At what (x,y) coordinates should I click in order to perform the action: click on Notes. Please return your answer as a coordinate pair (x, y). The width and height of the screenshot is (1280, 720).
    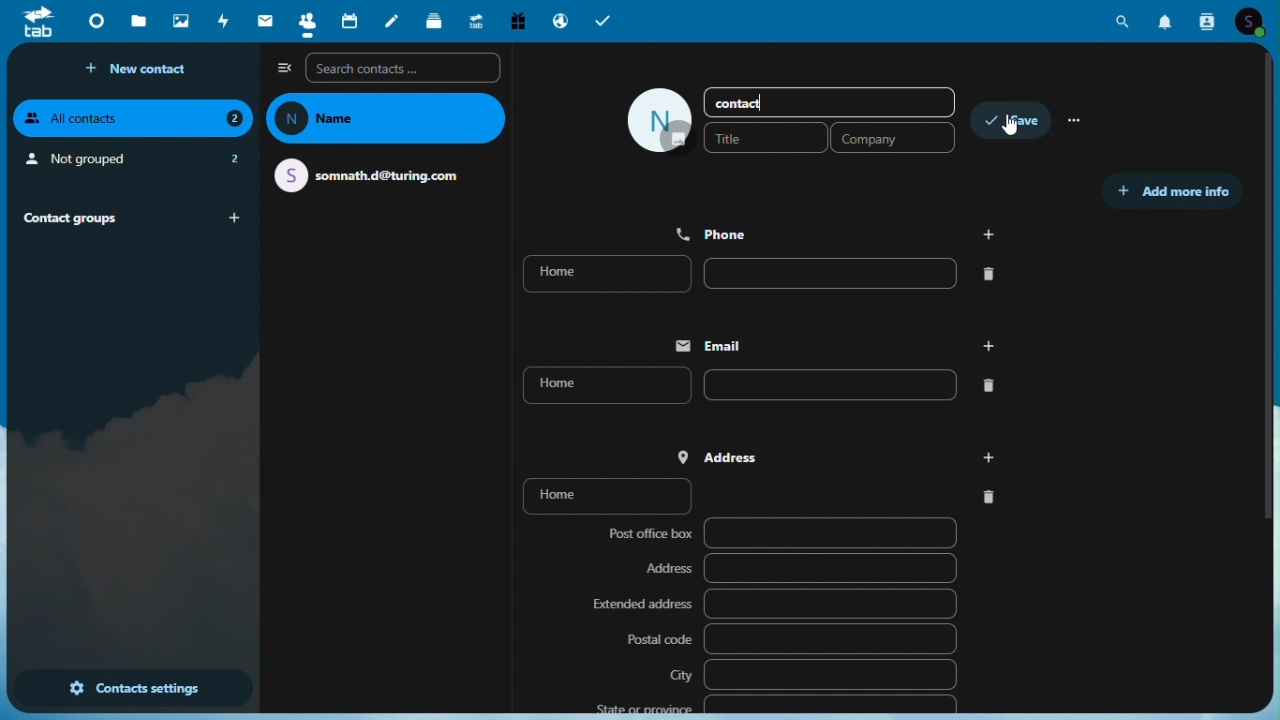
    Looking at the image, I should click on (395, 23).